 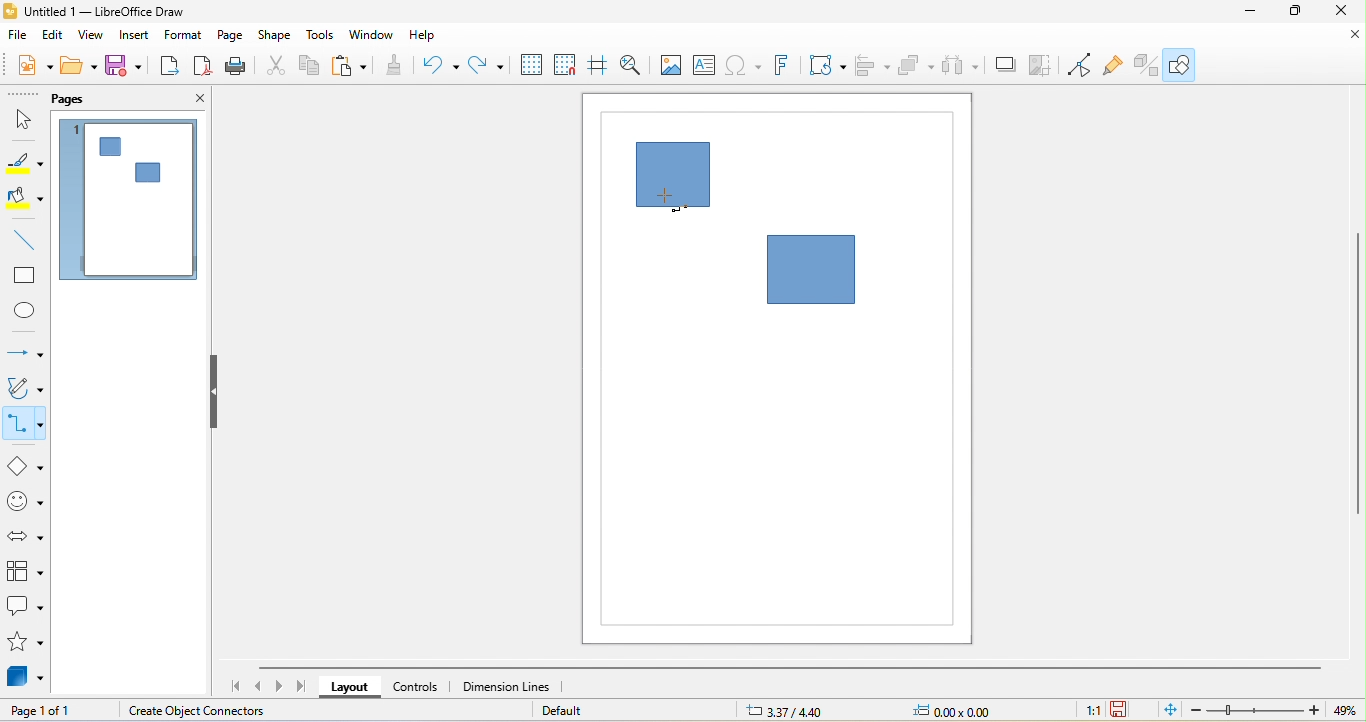 I want to click on paste, so click(x=354, y=66).